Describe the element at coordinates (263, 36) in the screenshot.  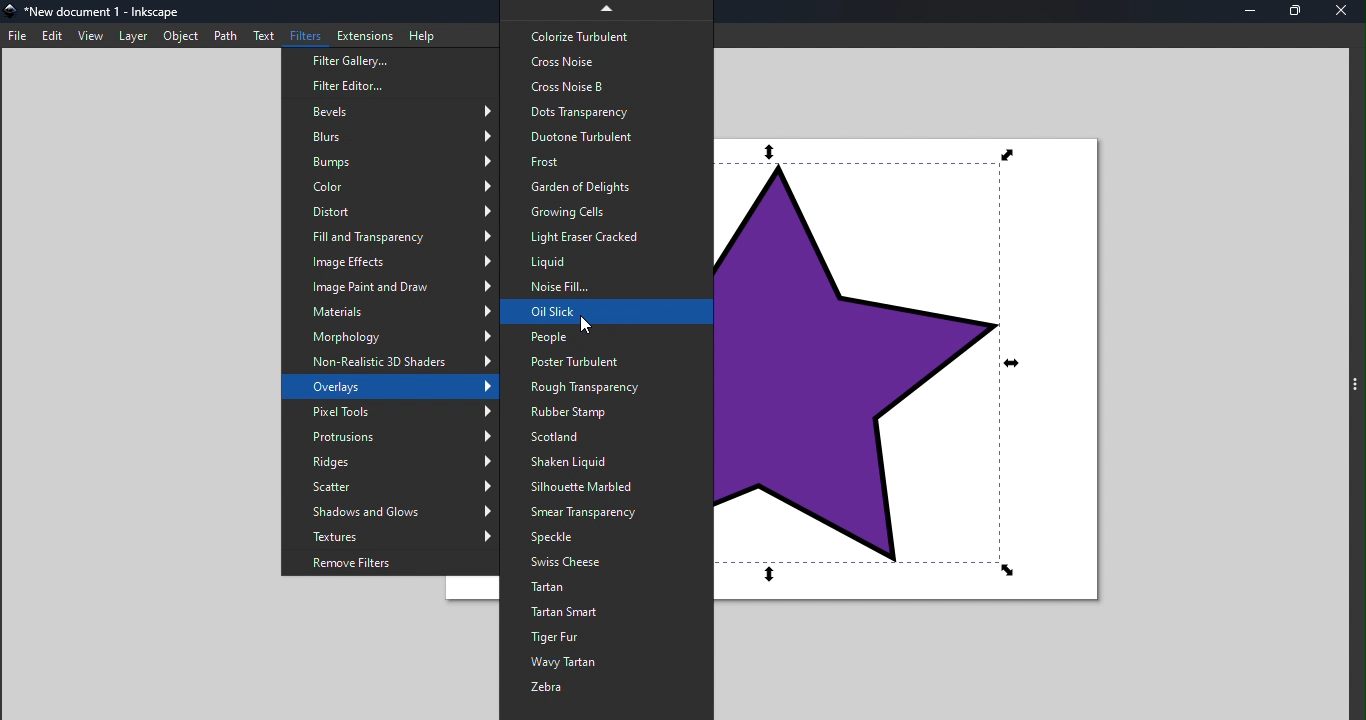
I see `Text` at that location.